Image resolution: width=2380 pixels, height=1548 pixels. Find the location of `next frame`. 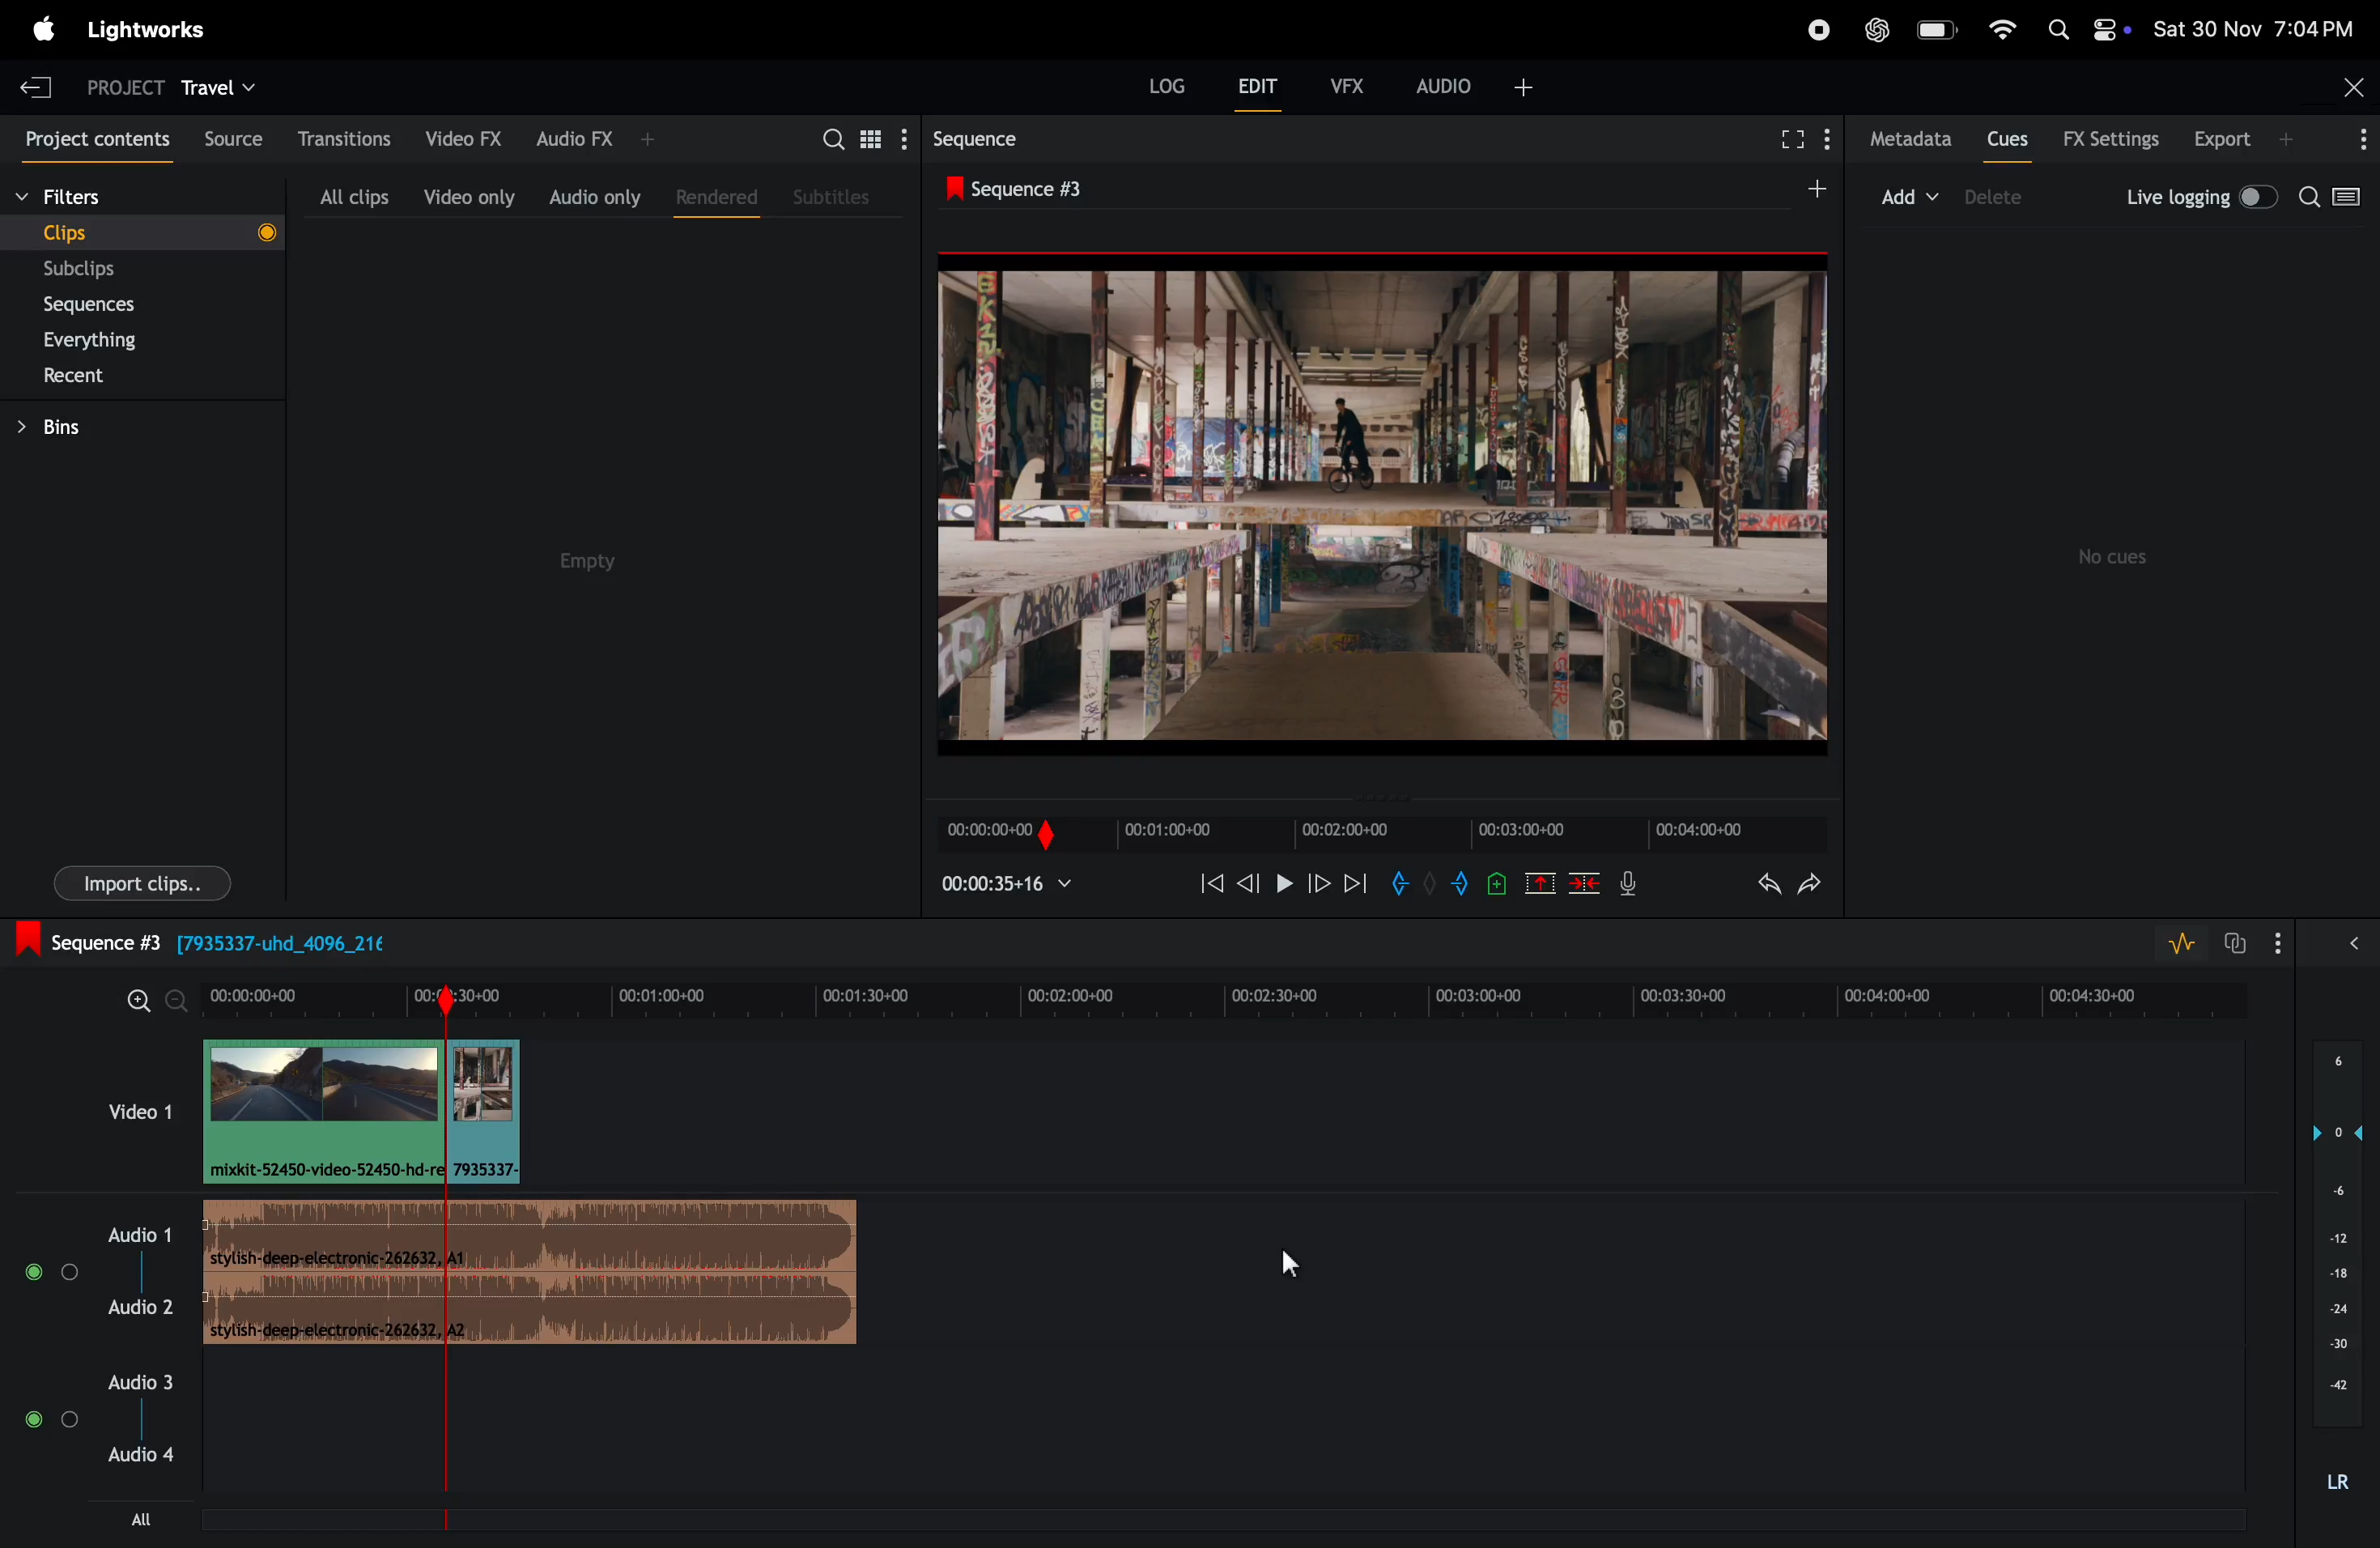

next frame is located at coordinates (1356, 883).